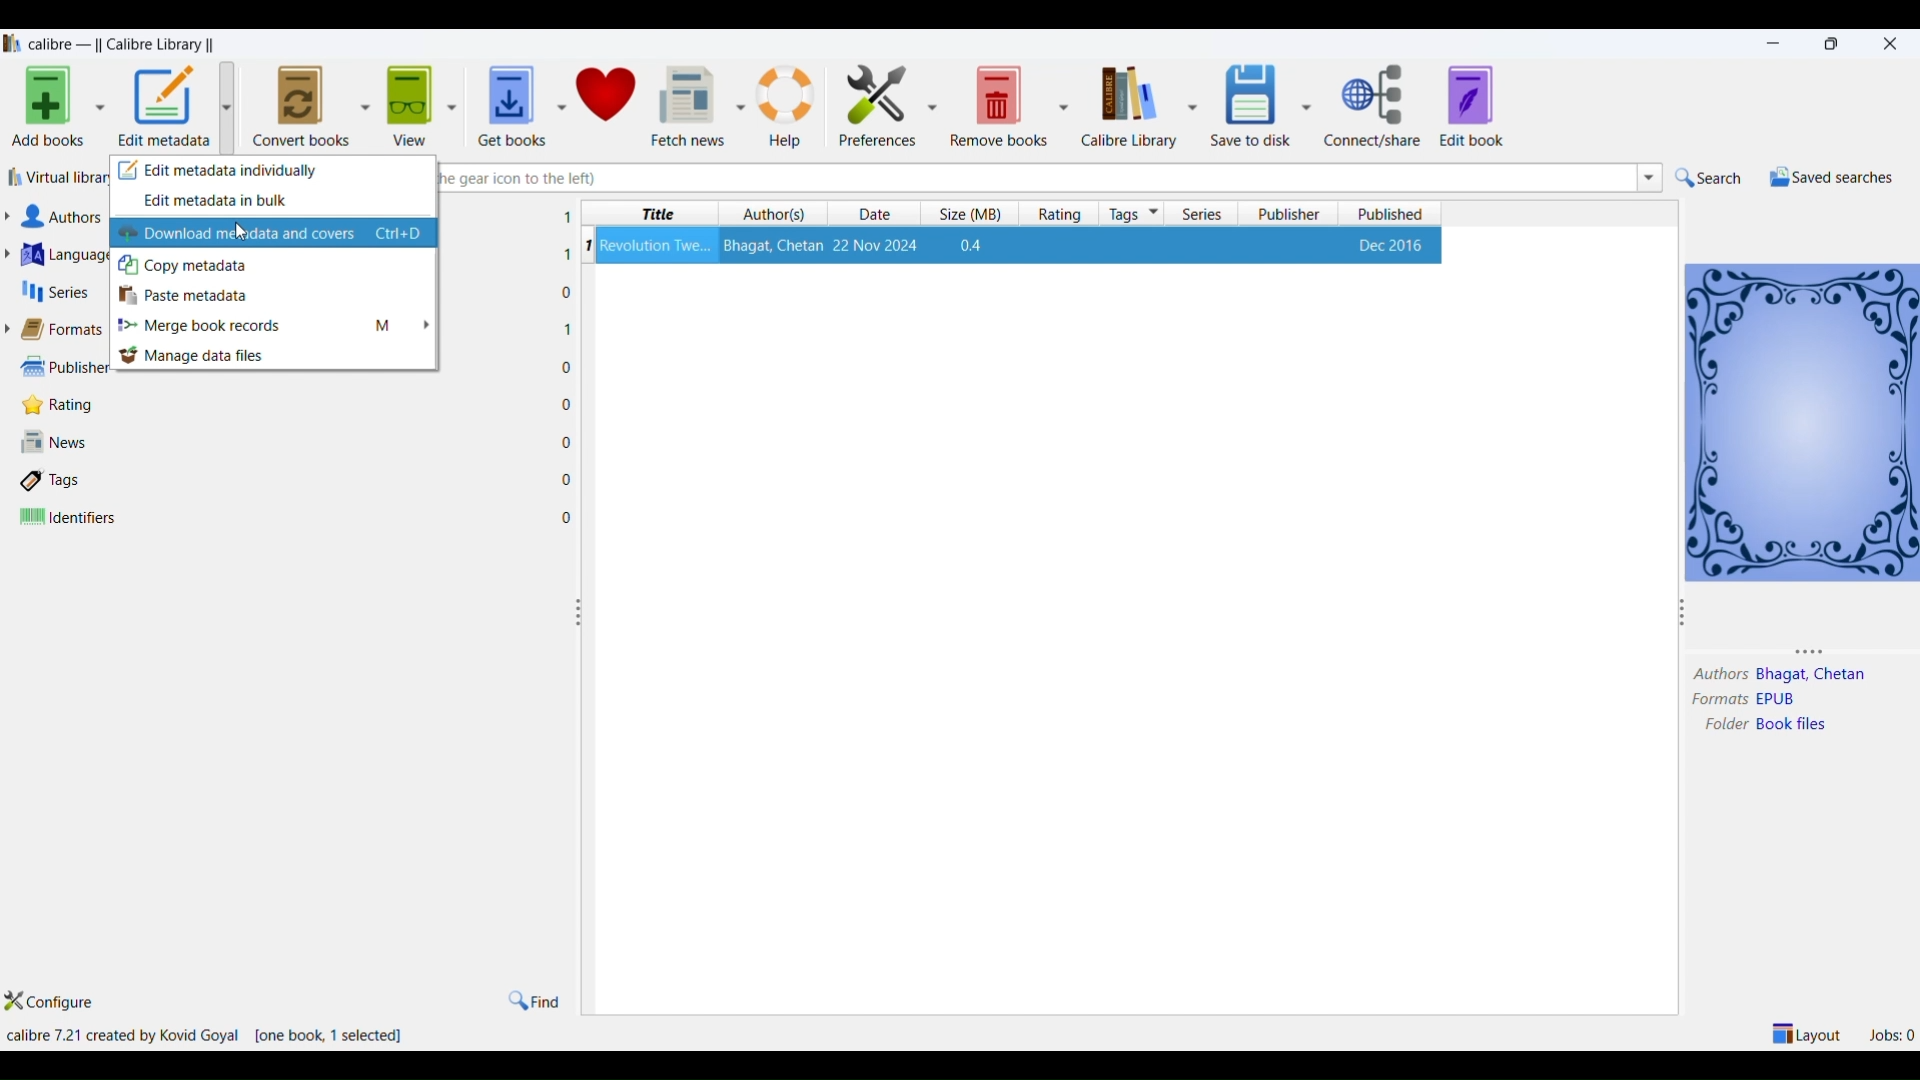  Describe the element at coordinates (566, 255) in the screenshot. I see `1` at that location.